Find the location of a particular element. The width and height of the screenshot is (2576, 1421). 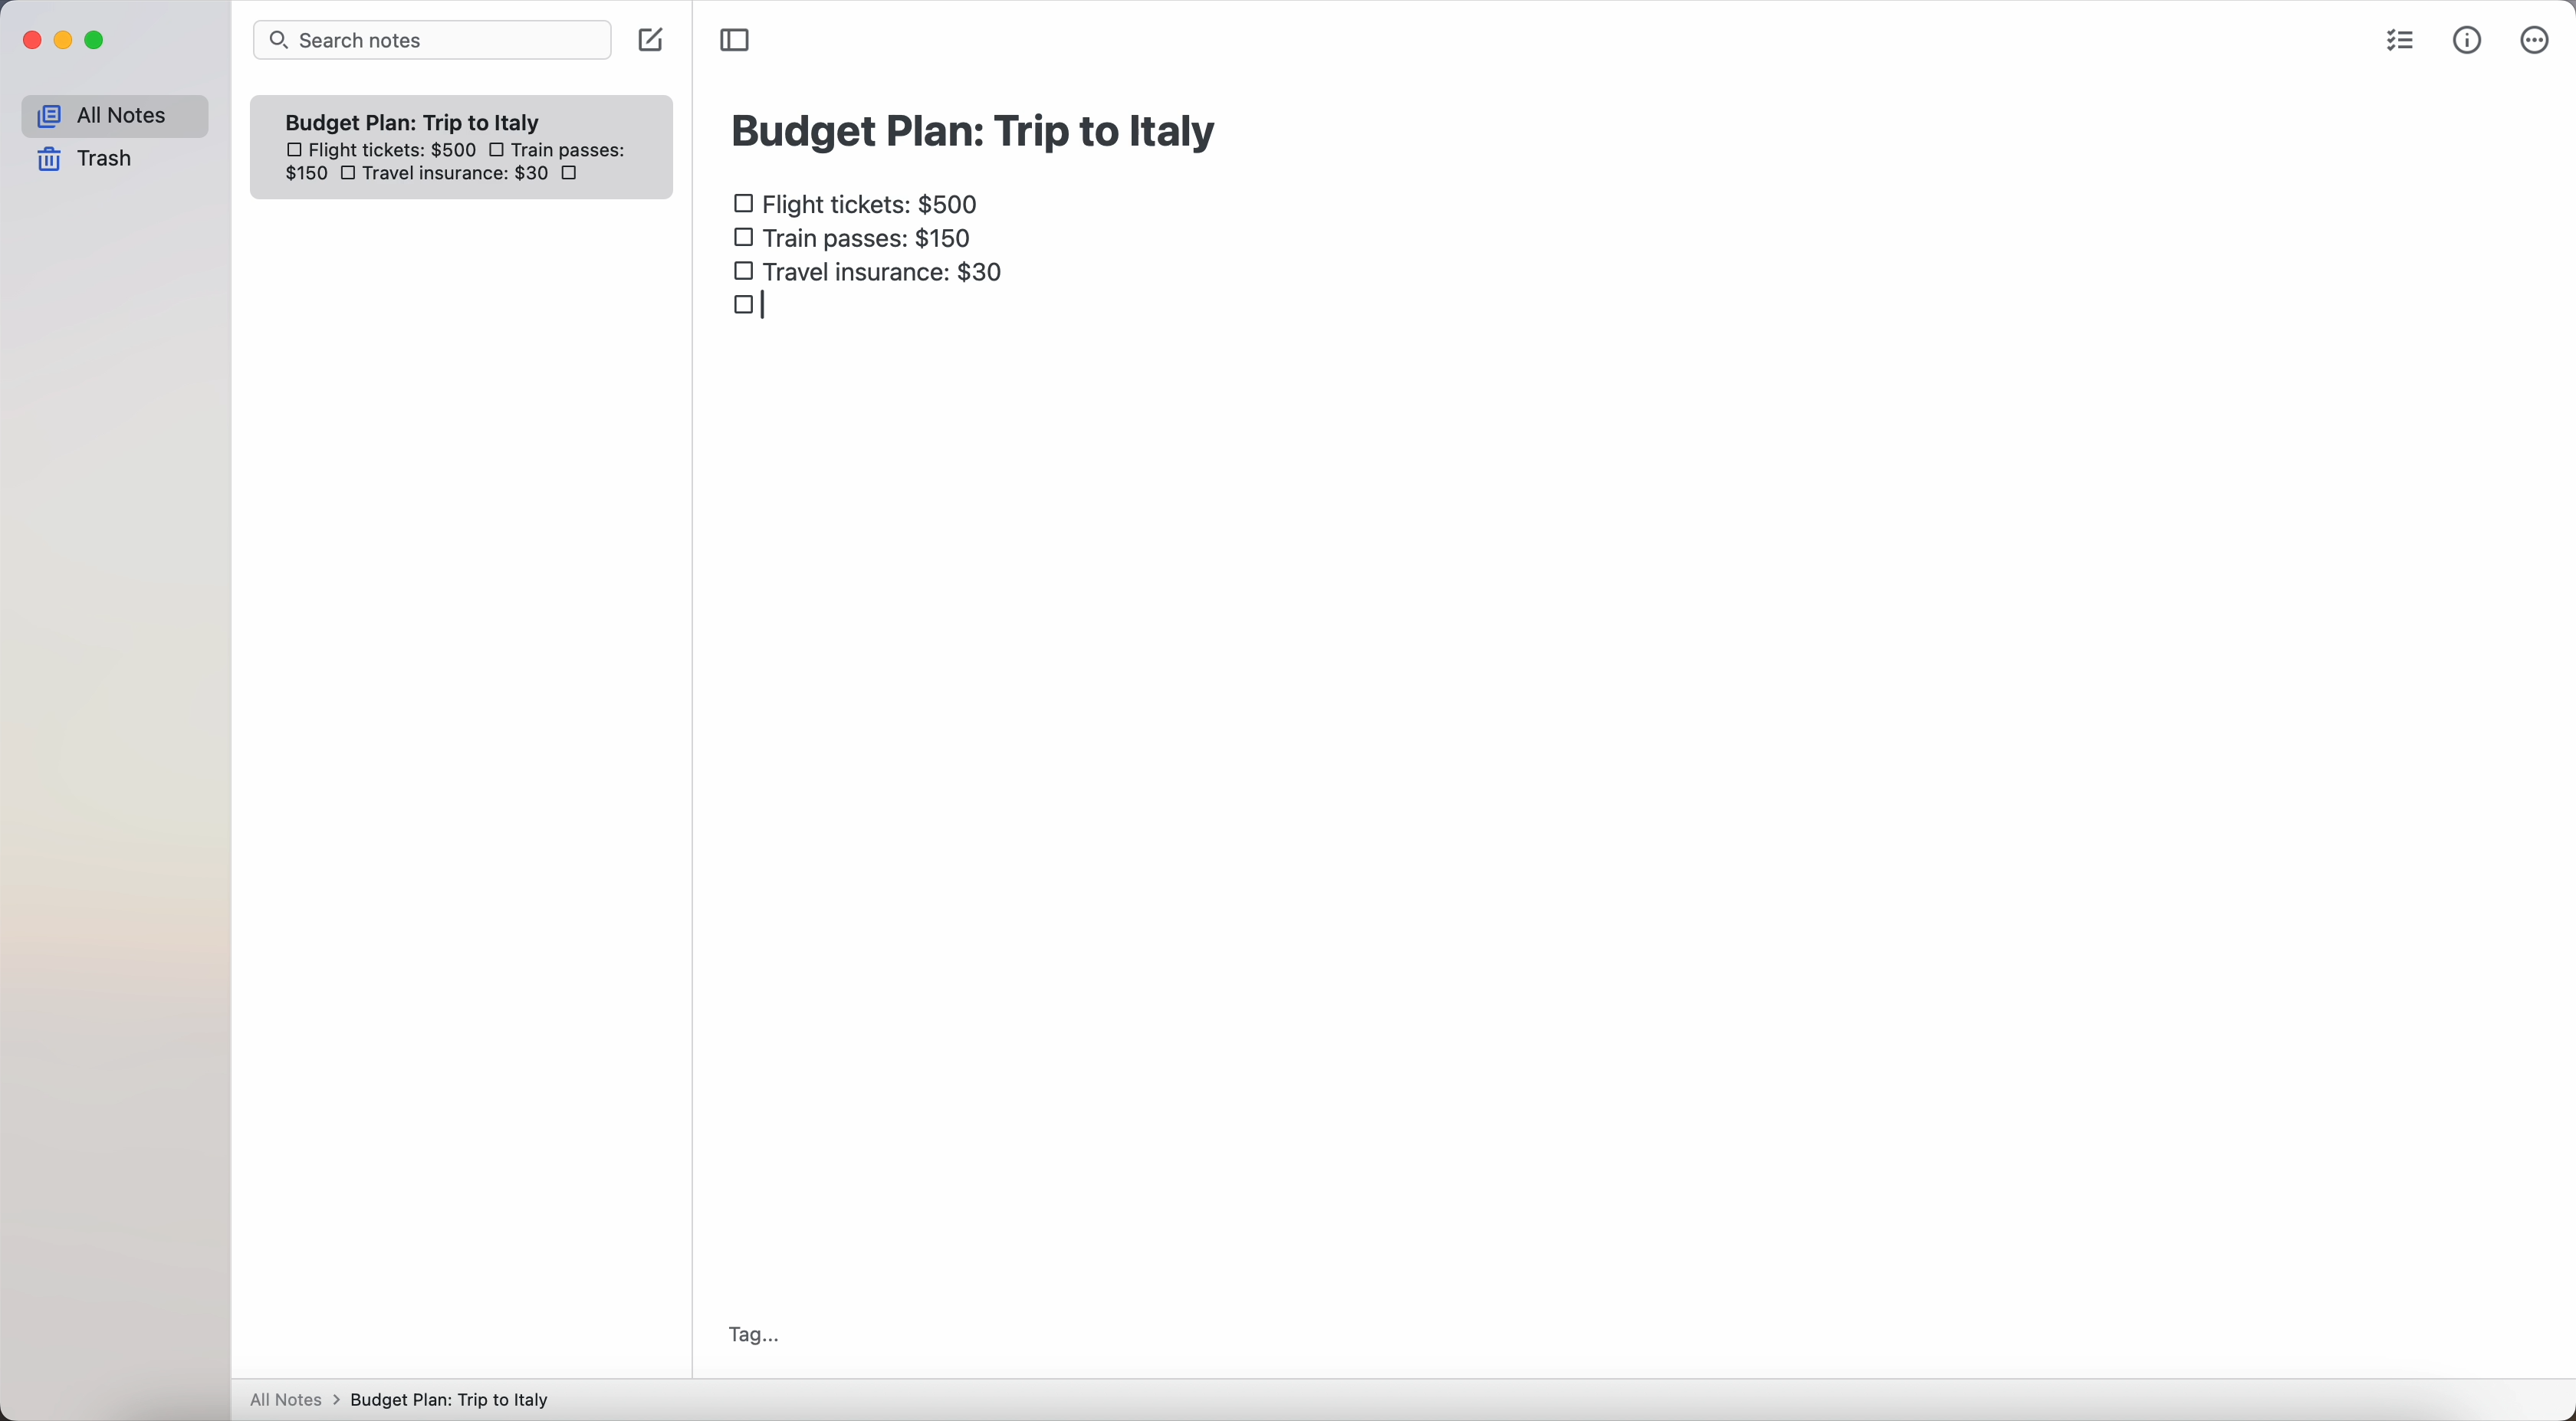

checkbox is located at coordinates (750, 308).